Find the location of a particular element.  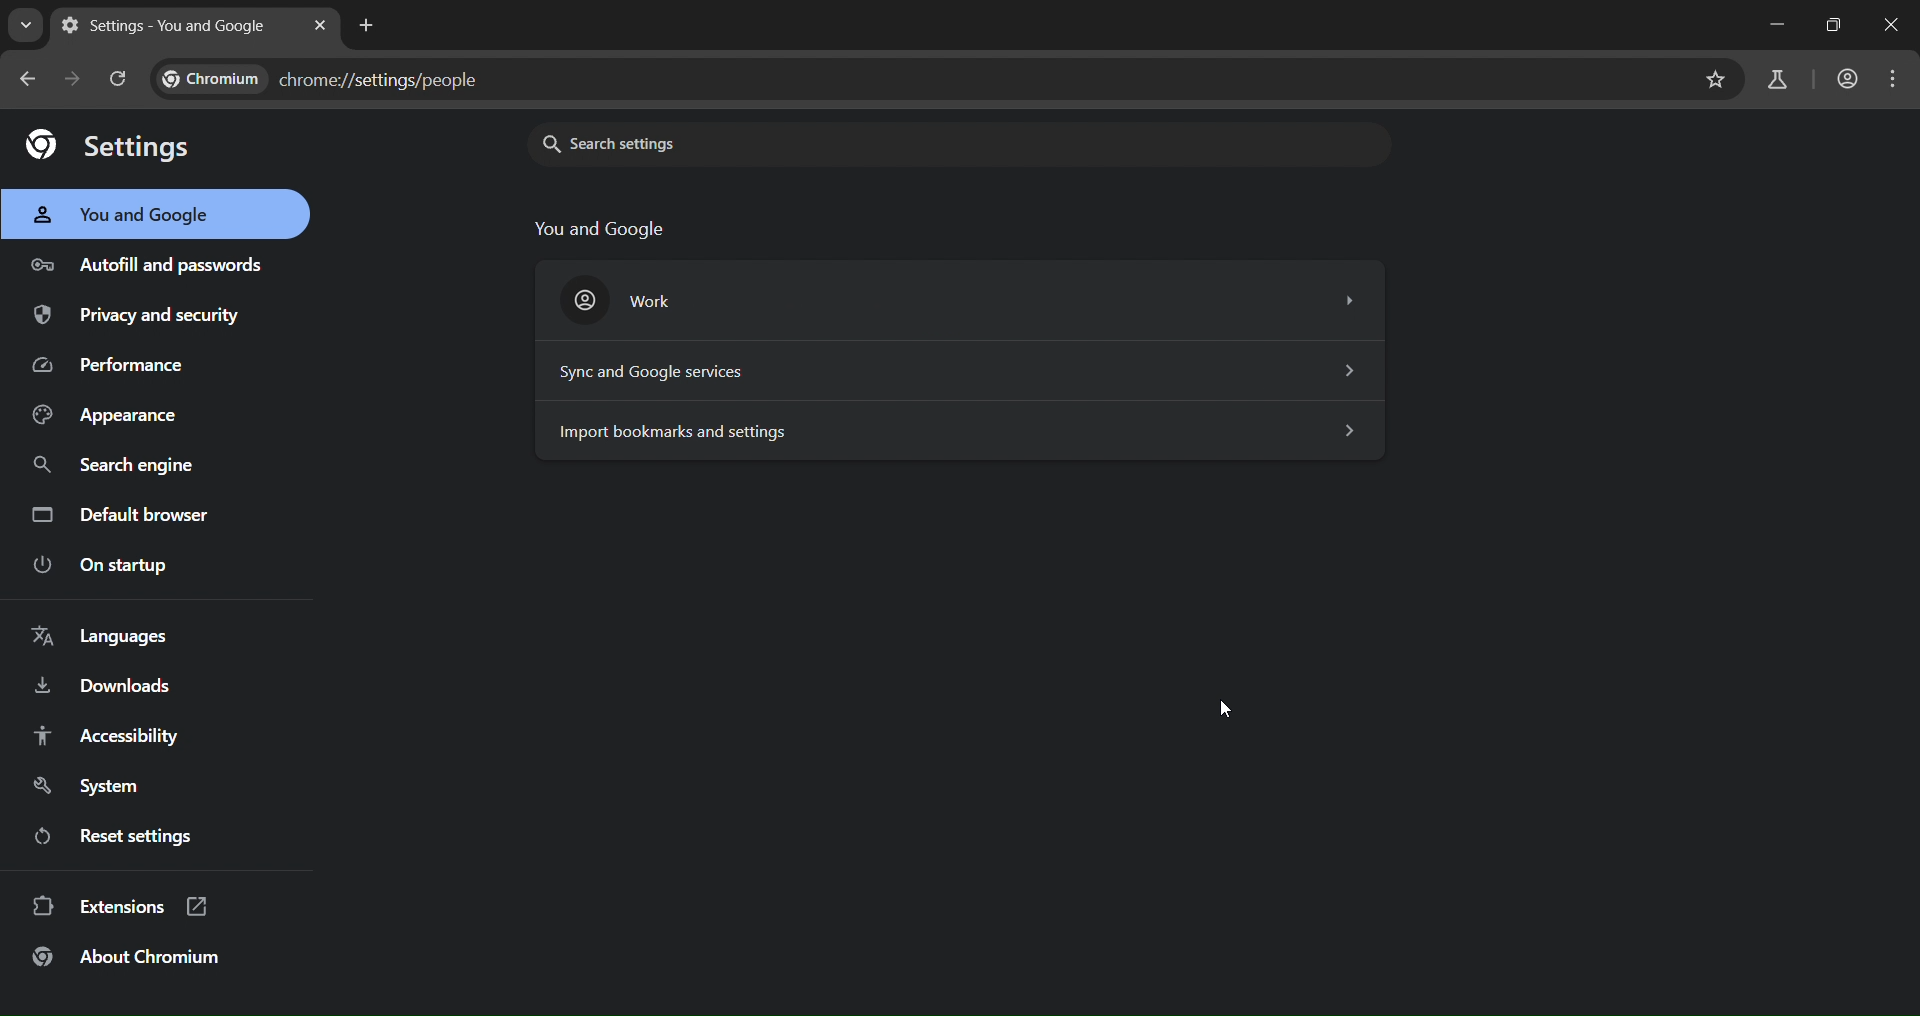

ystem is located at coordinates (95, 786).